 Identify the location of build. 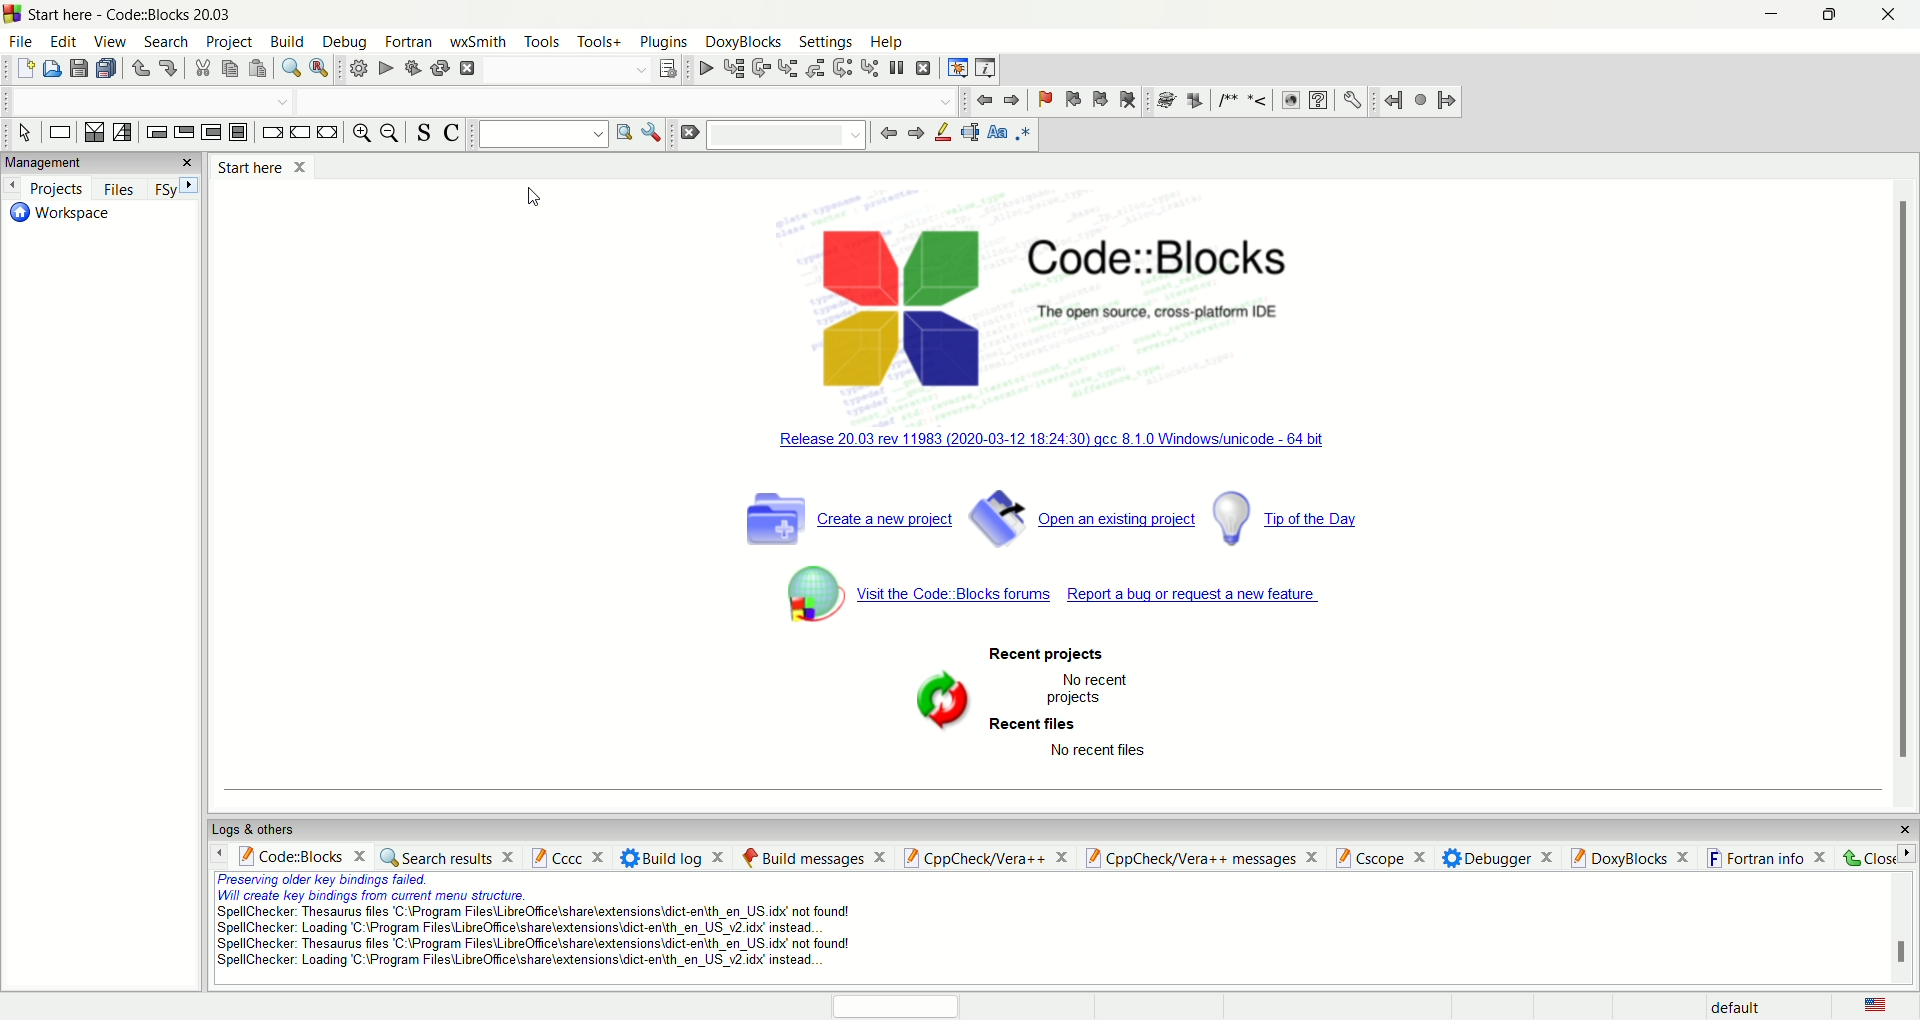
(285, 42).